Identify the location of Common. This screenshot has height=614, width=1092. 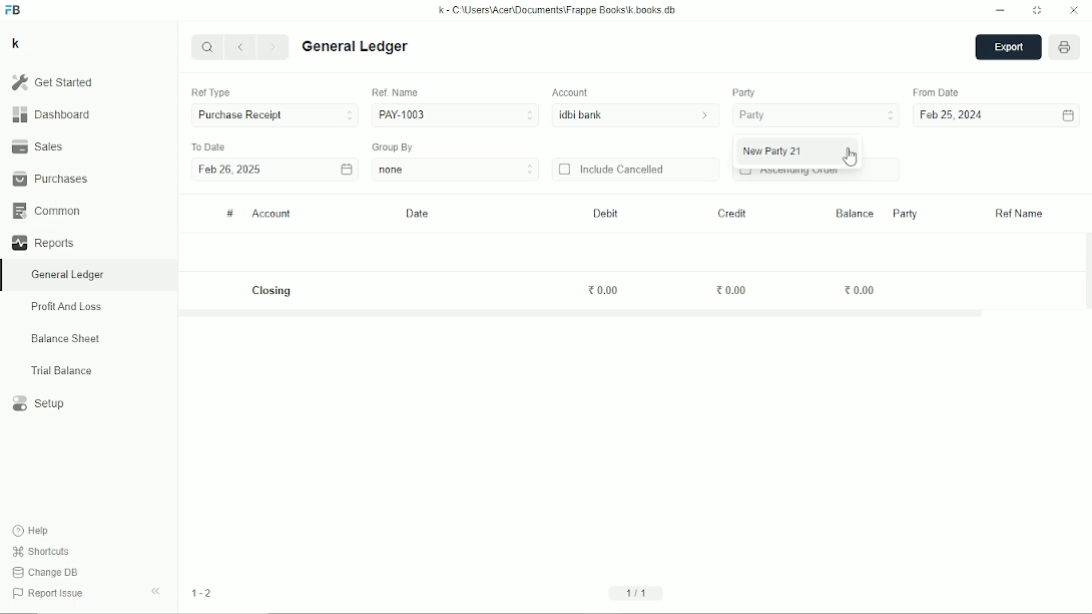
(46, 211).